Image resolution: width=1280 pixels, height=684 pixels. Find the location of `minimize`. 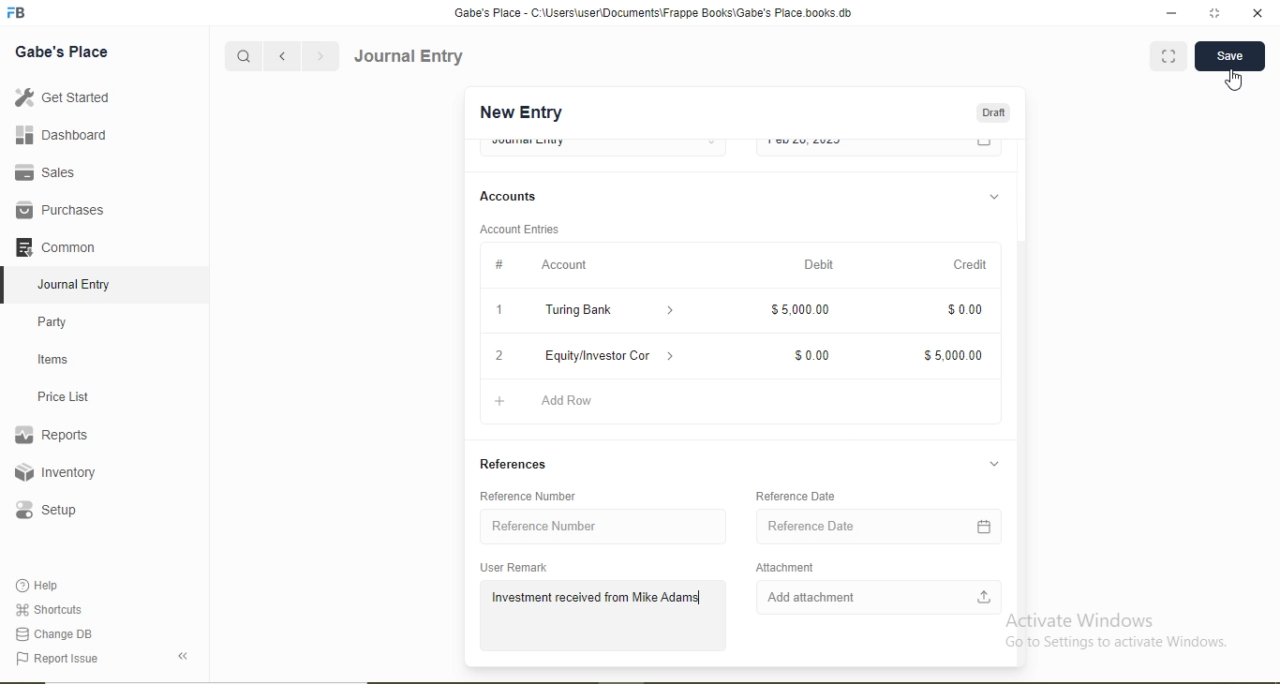

minimize is located at coordinates (1169, 14).